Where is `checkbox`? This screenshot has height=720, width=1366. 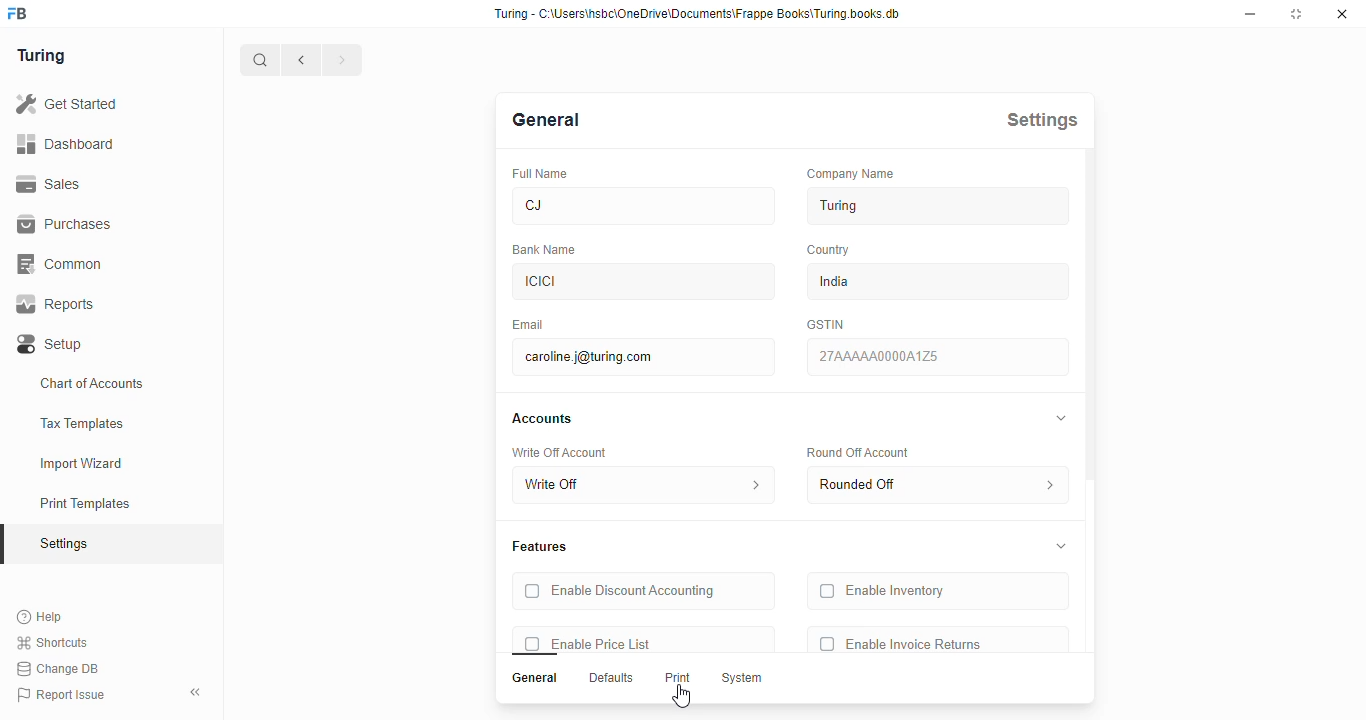 checkbox is located at coordinates (532, 591).